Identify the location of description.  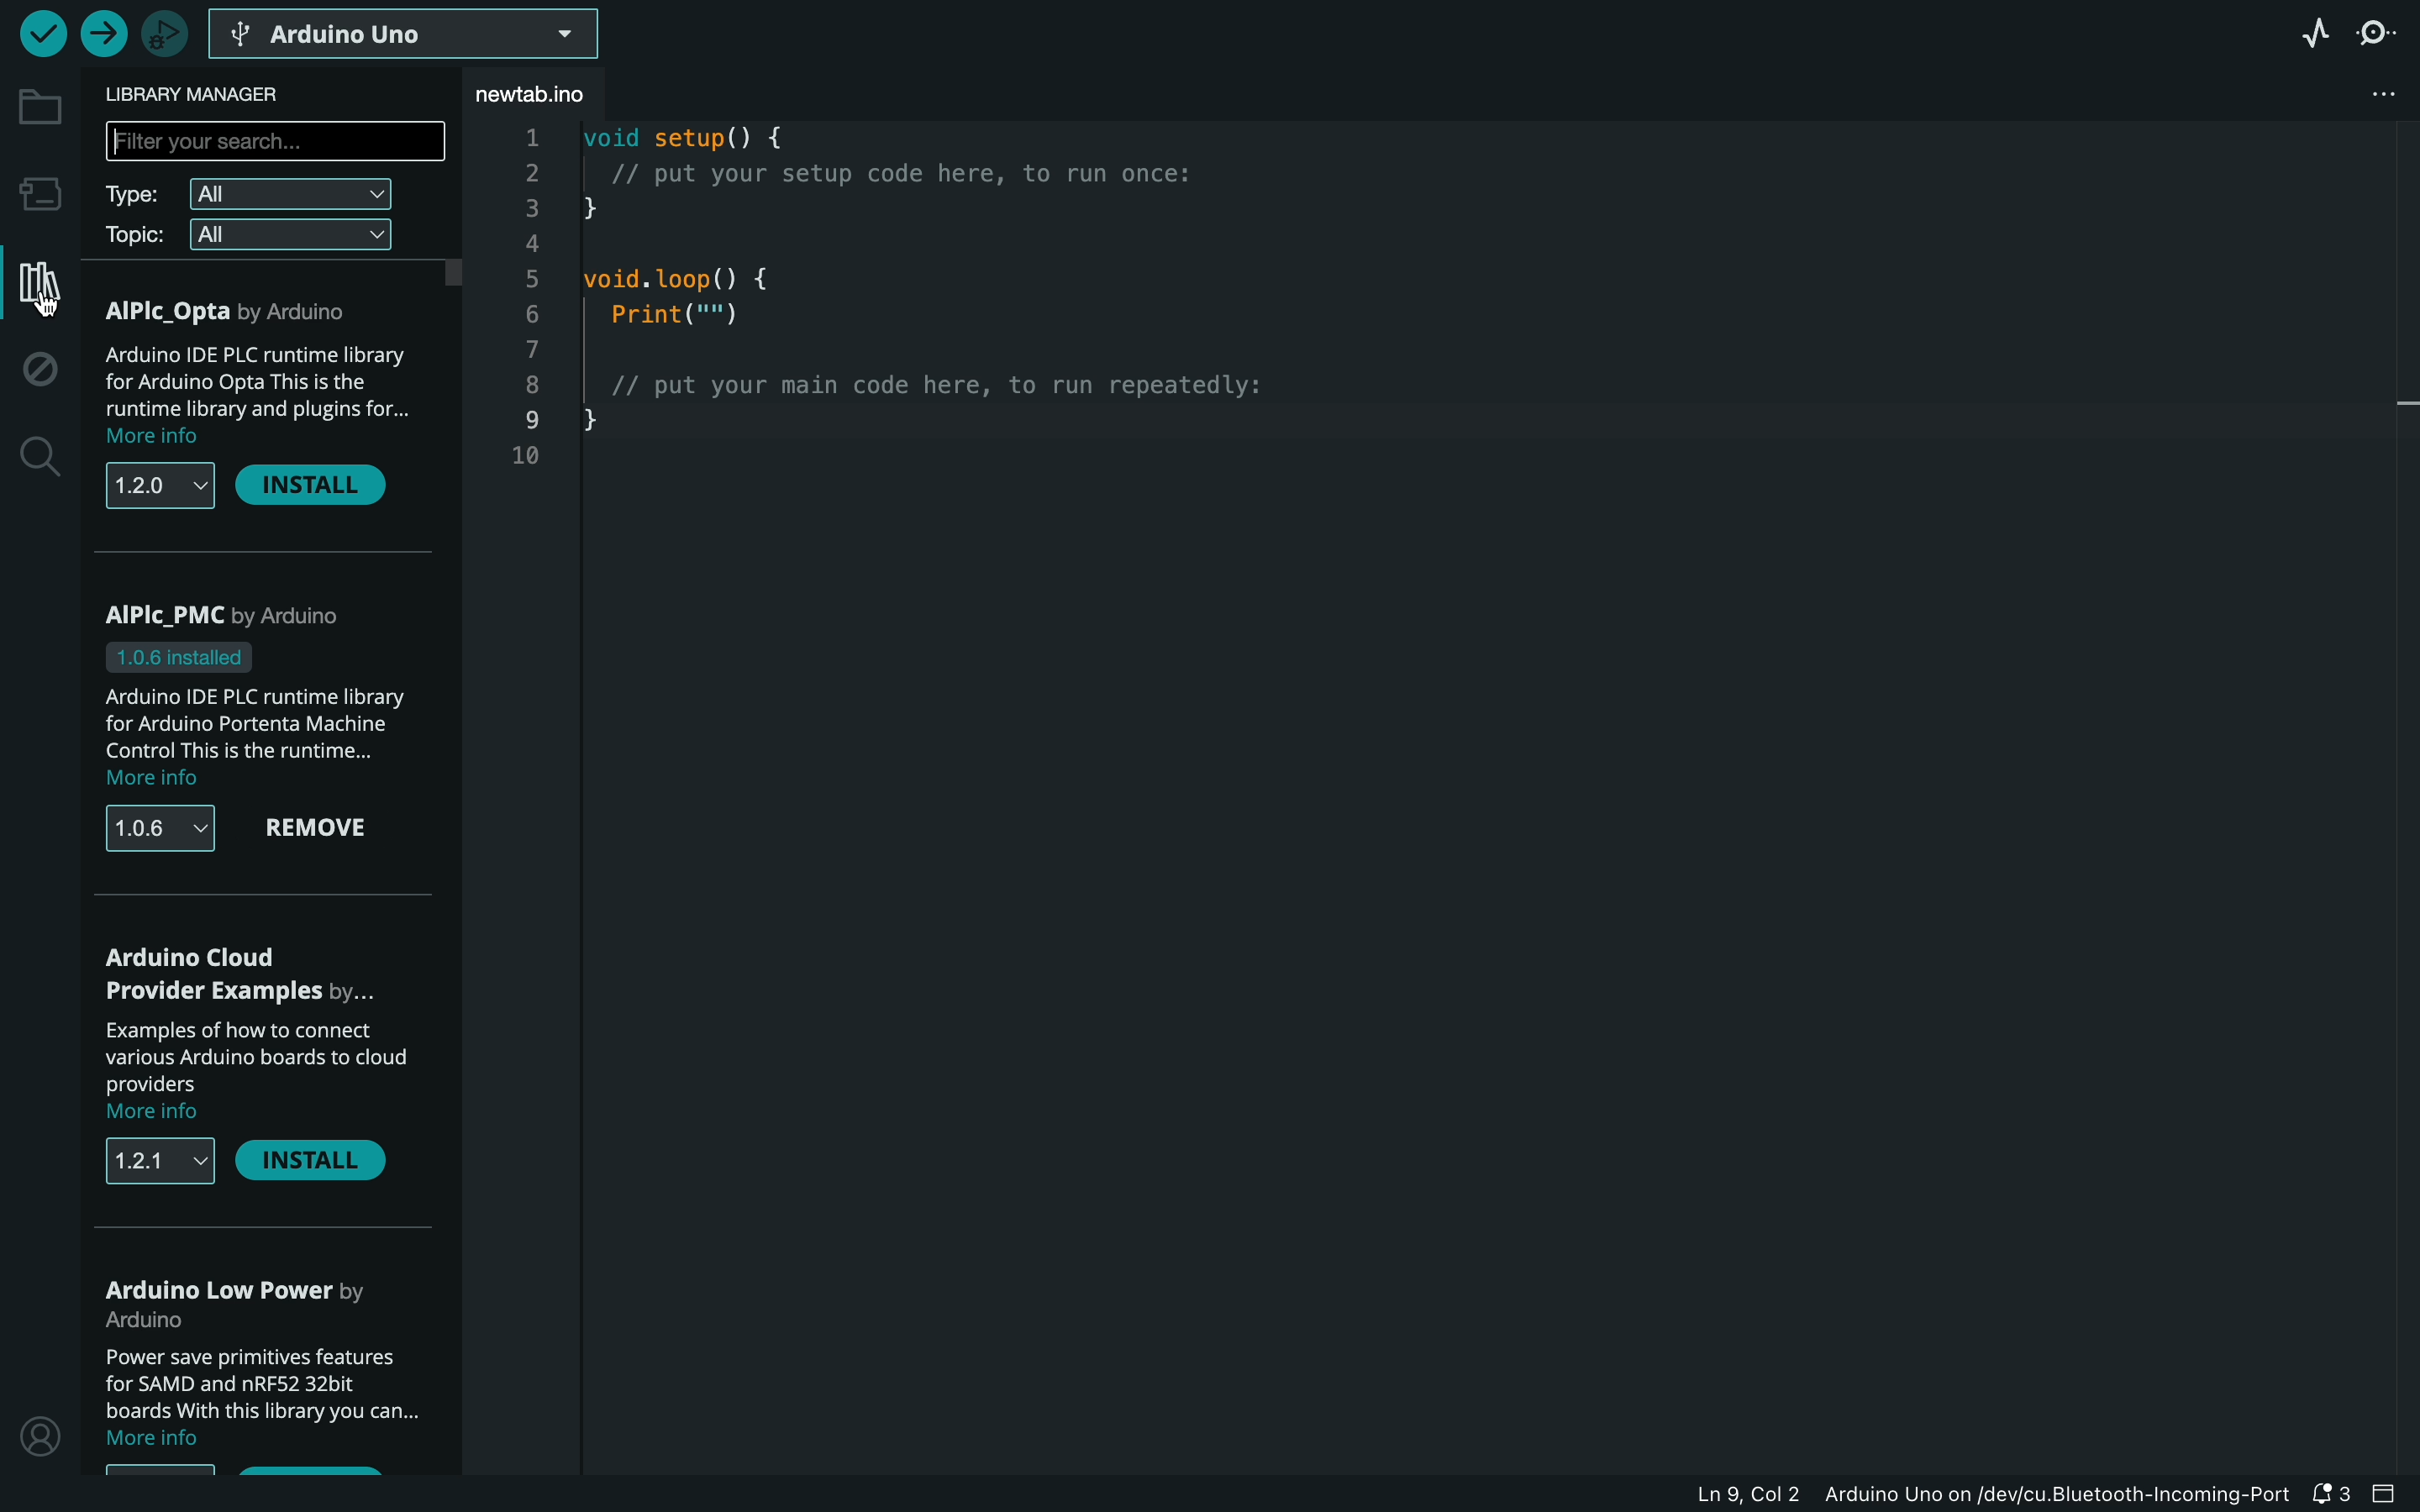
(250, 1401).